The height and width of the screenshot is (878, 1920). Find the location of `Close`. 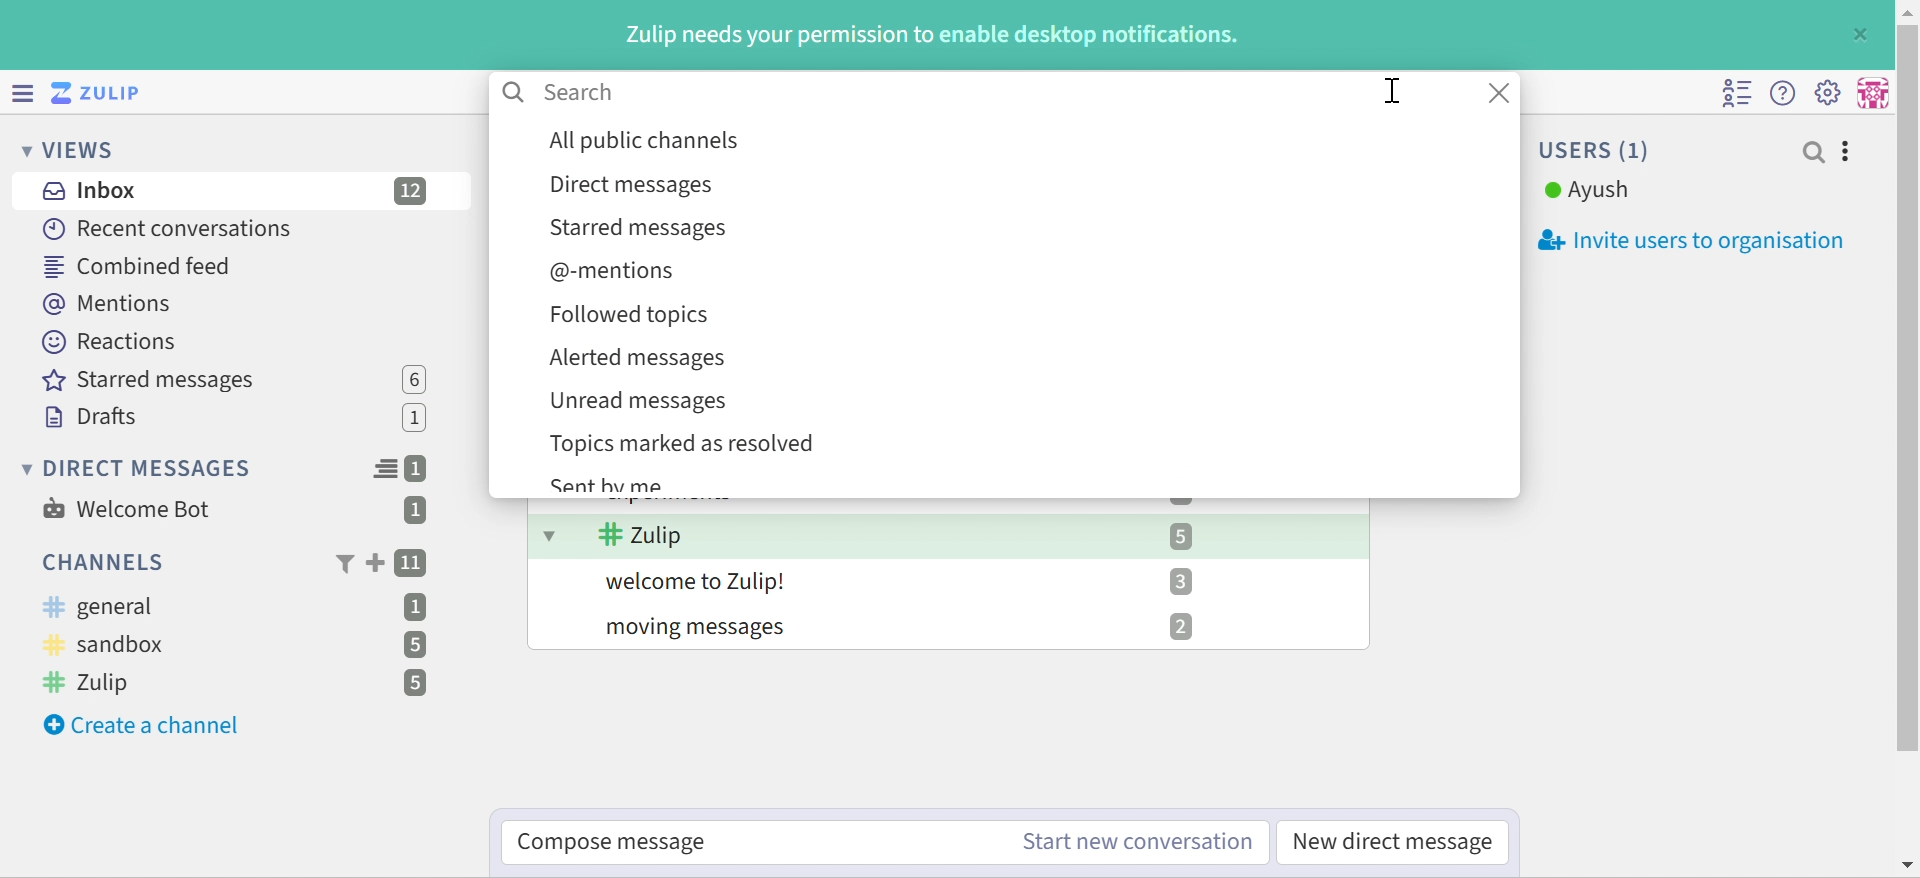

Close is located at coordinates (1863, 33).